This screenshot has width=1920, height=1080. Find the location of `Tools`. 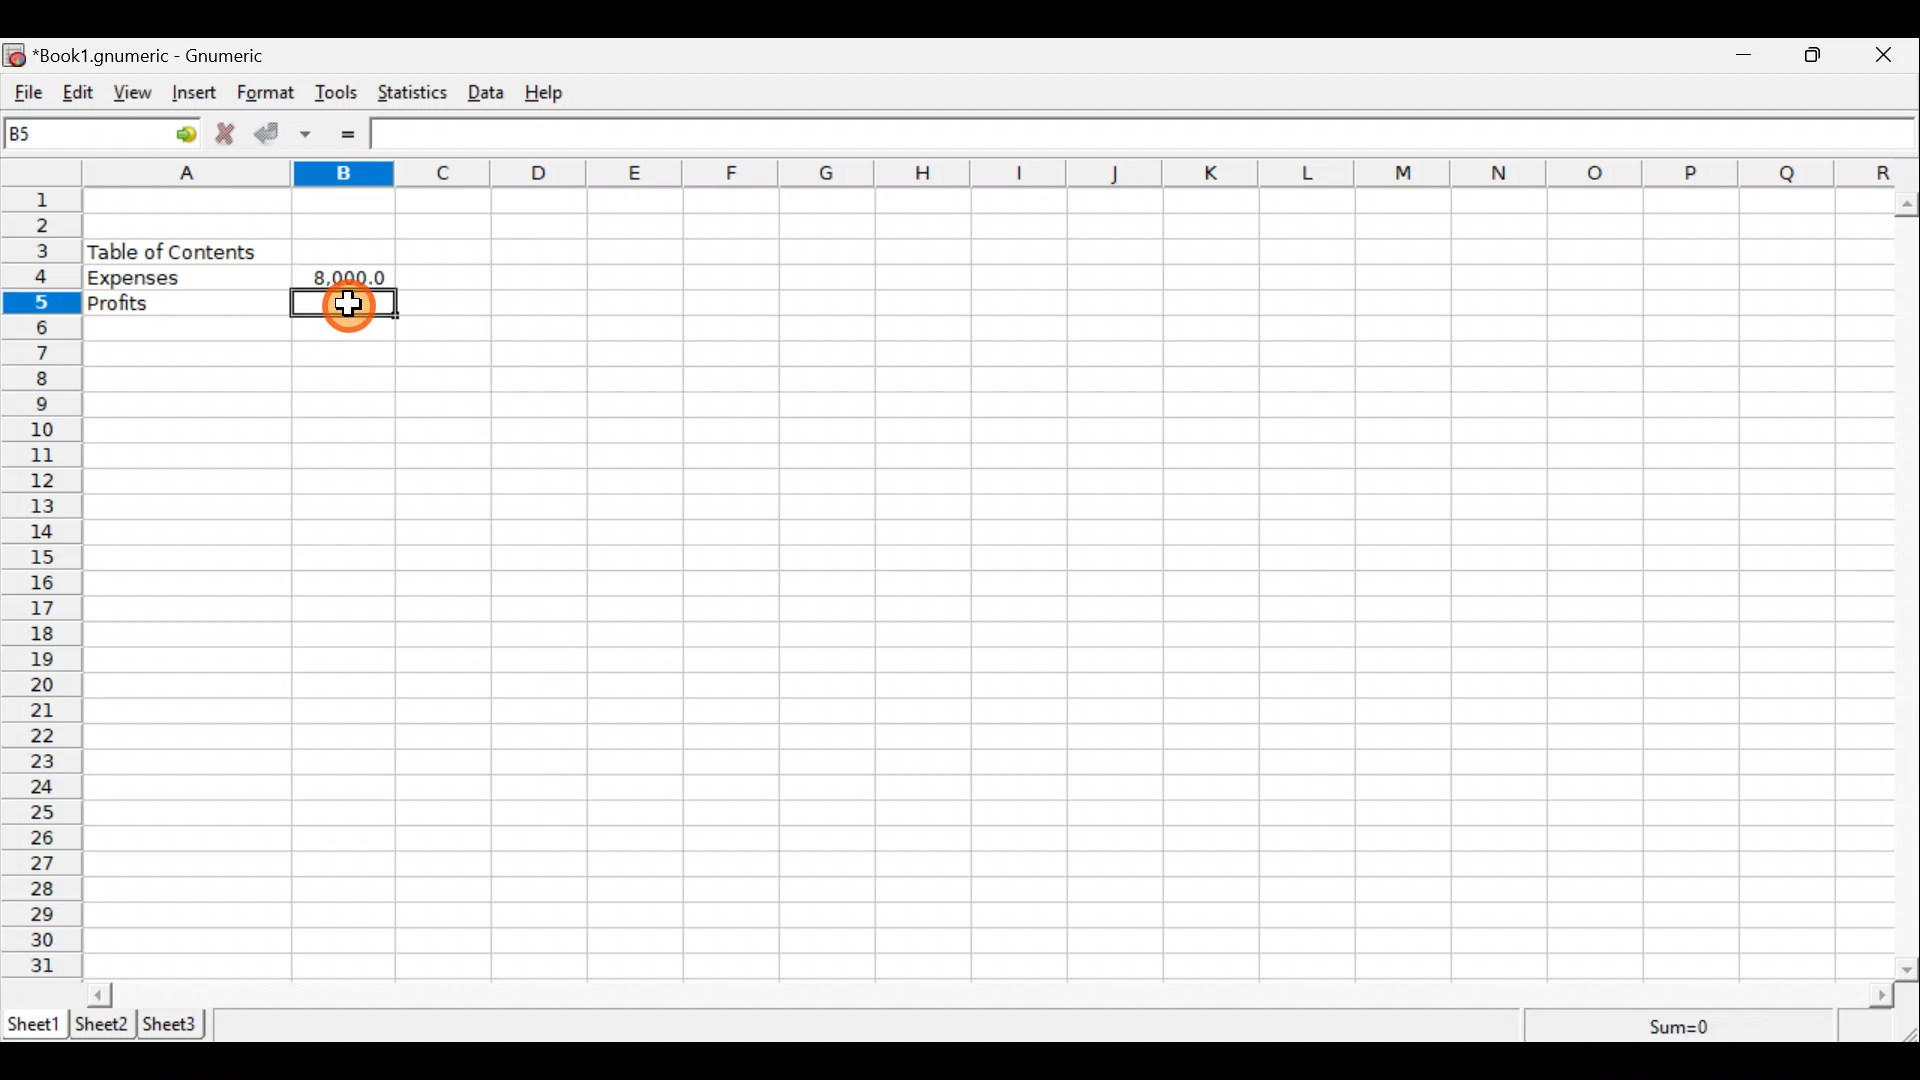

Tools is located at coordinates (337, 94).